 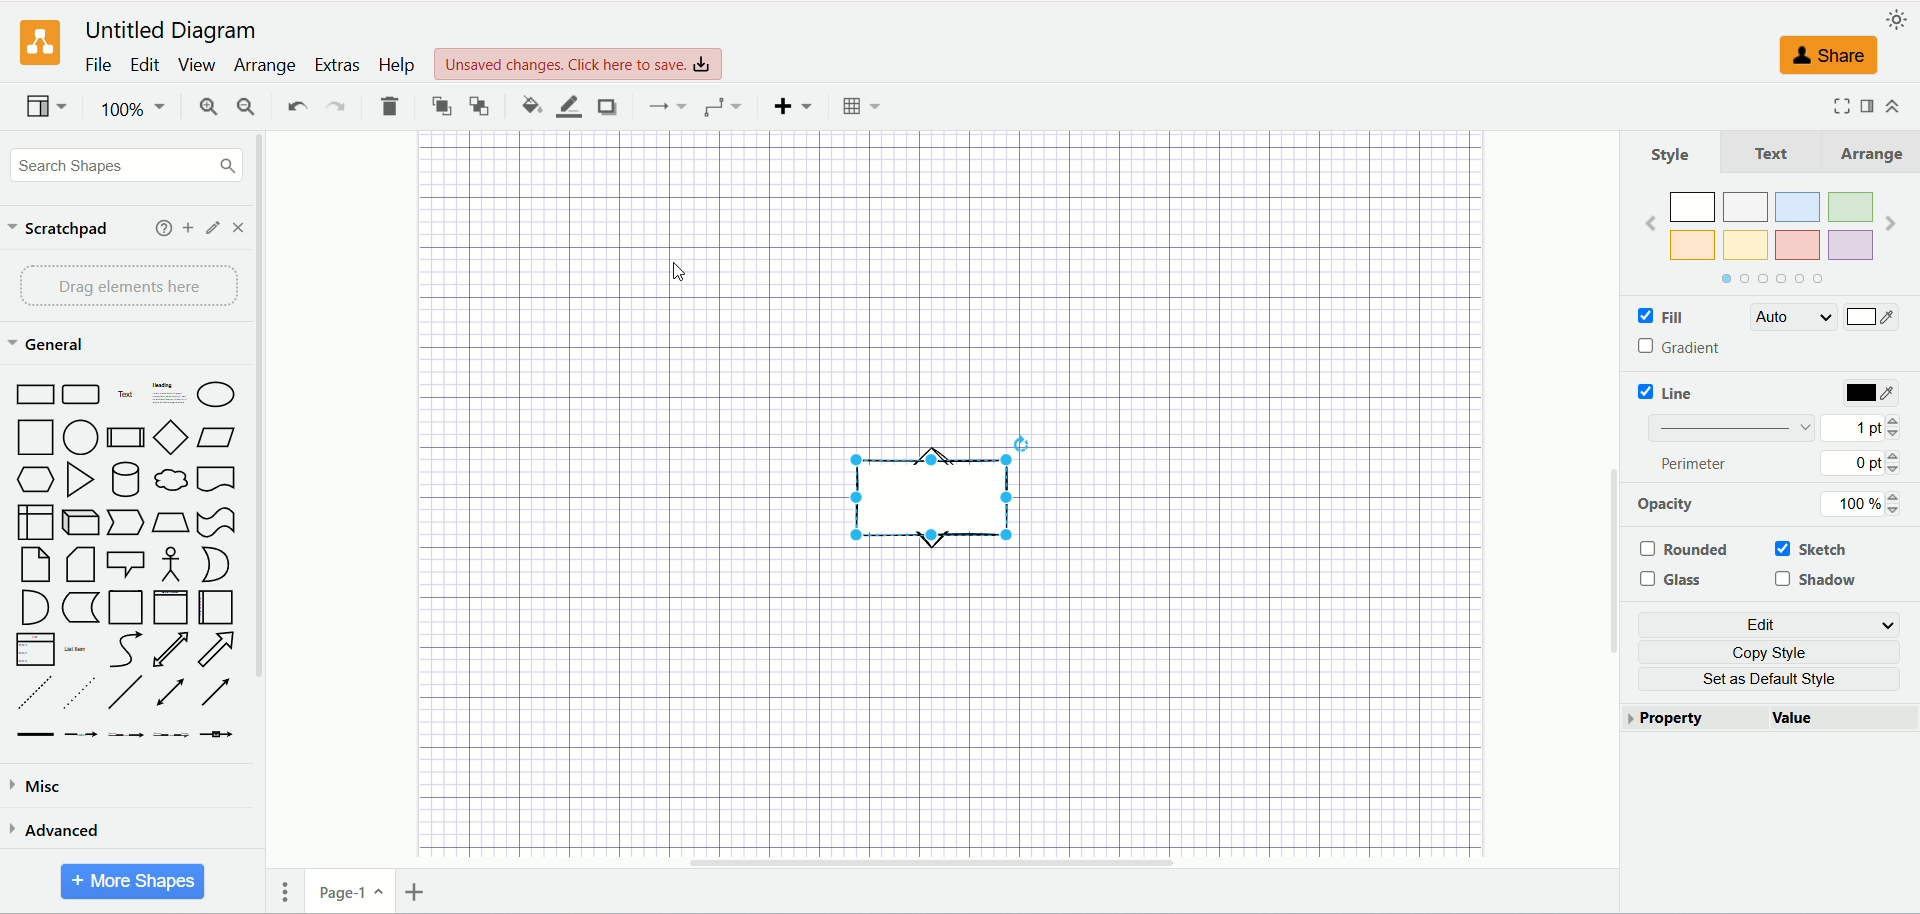 What do you see at coordinates (723, 108) in the screenshot?
I see `connection` at bounding box center [723, 108].